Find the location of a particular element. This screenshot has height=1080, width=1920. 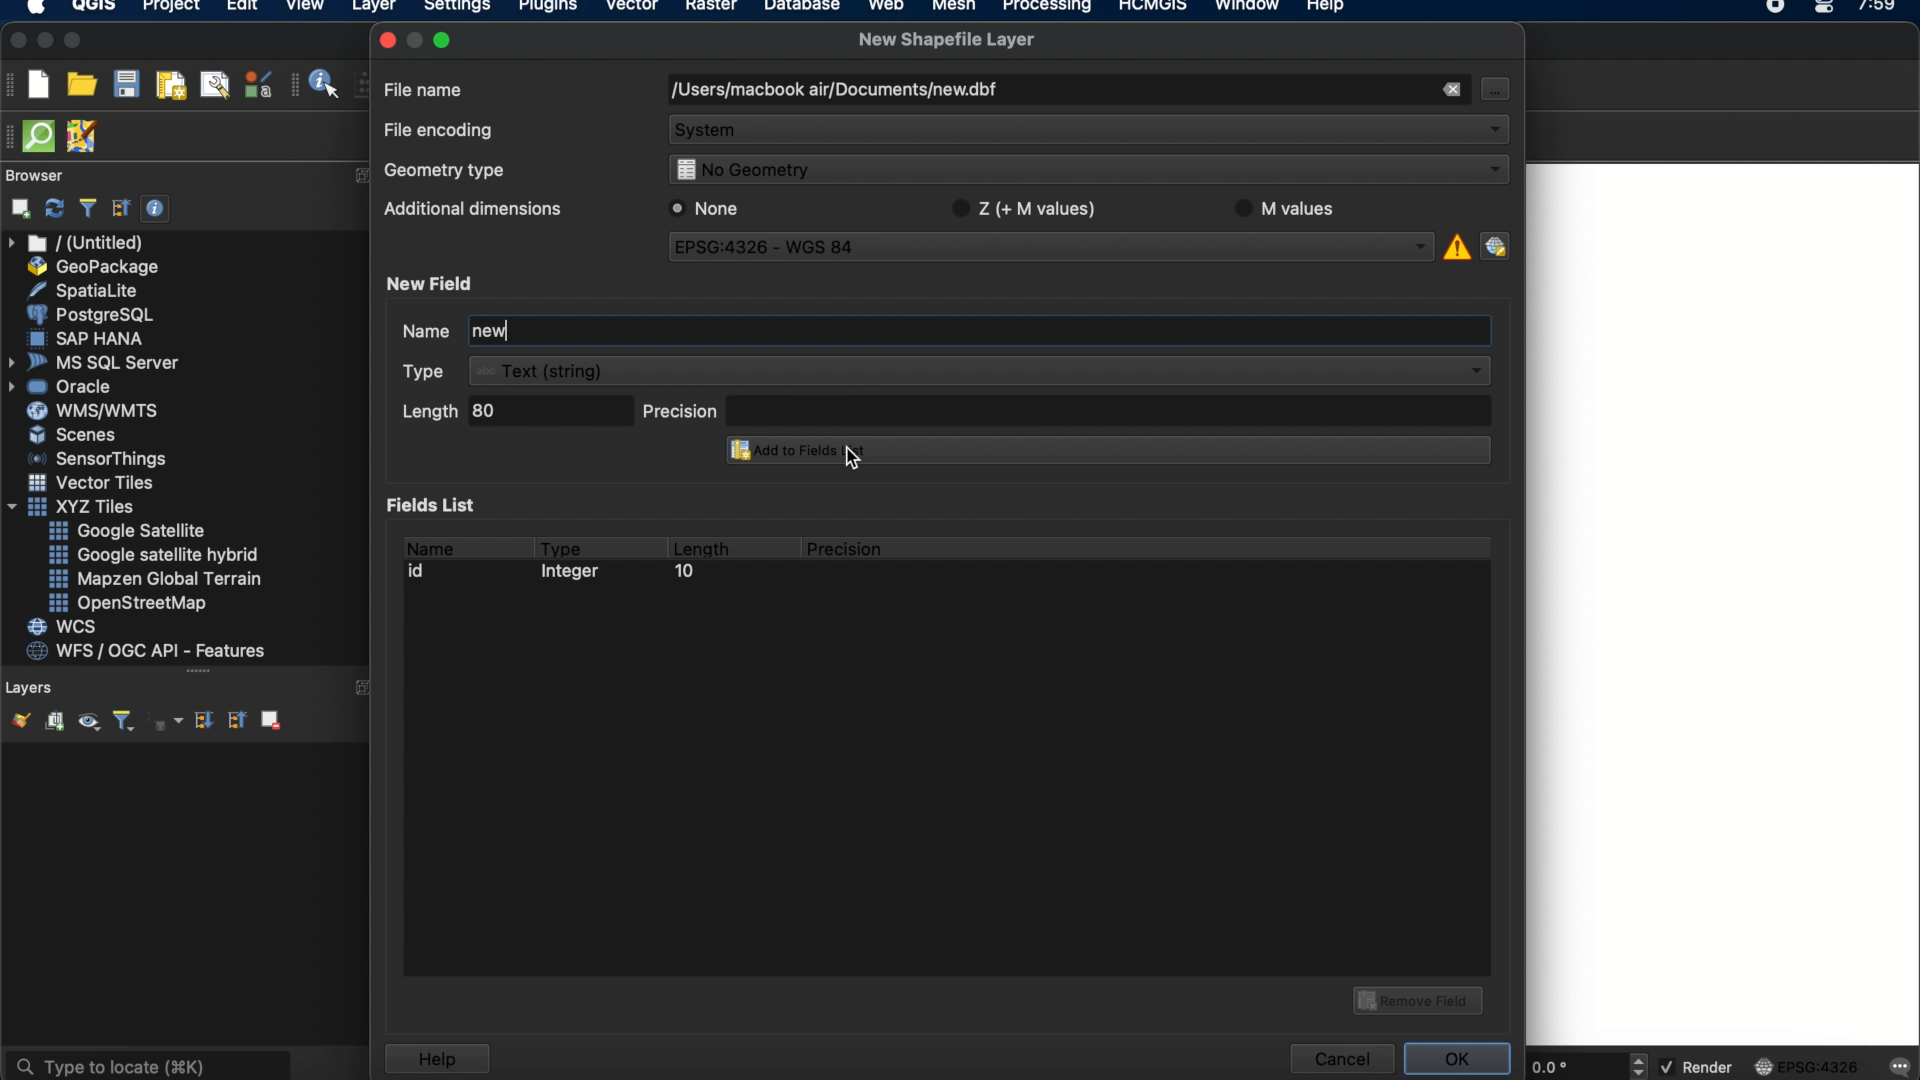

enable/disable properties widget is located at coordinates (156, 209).